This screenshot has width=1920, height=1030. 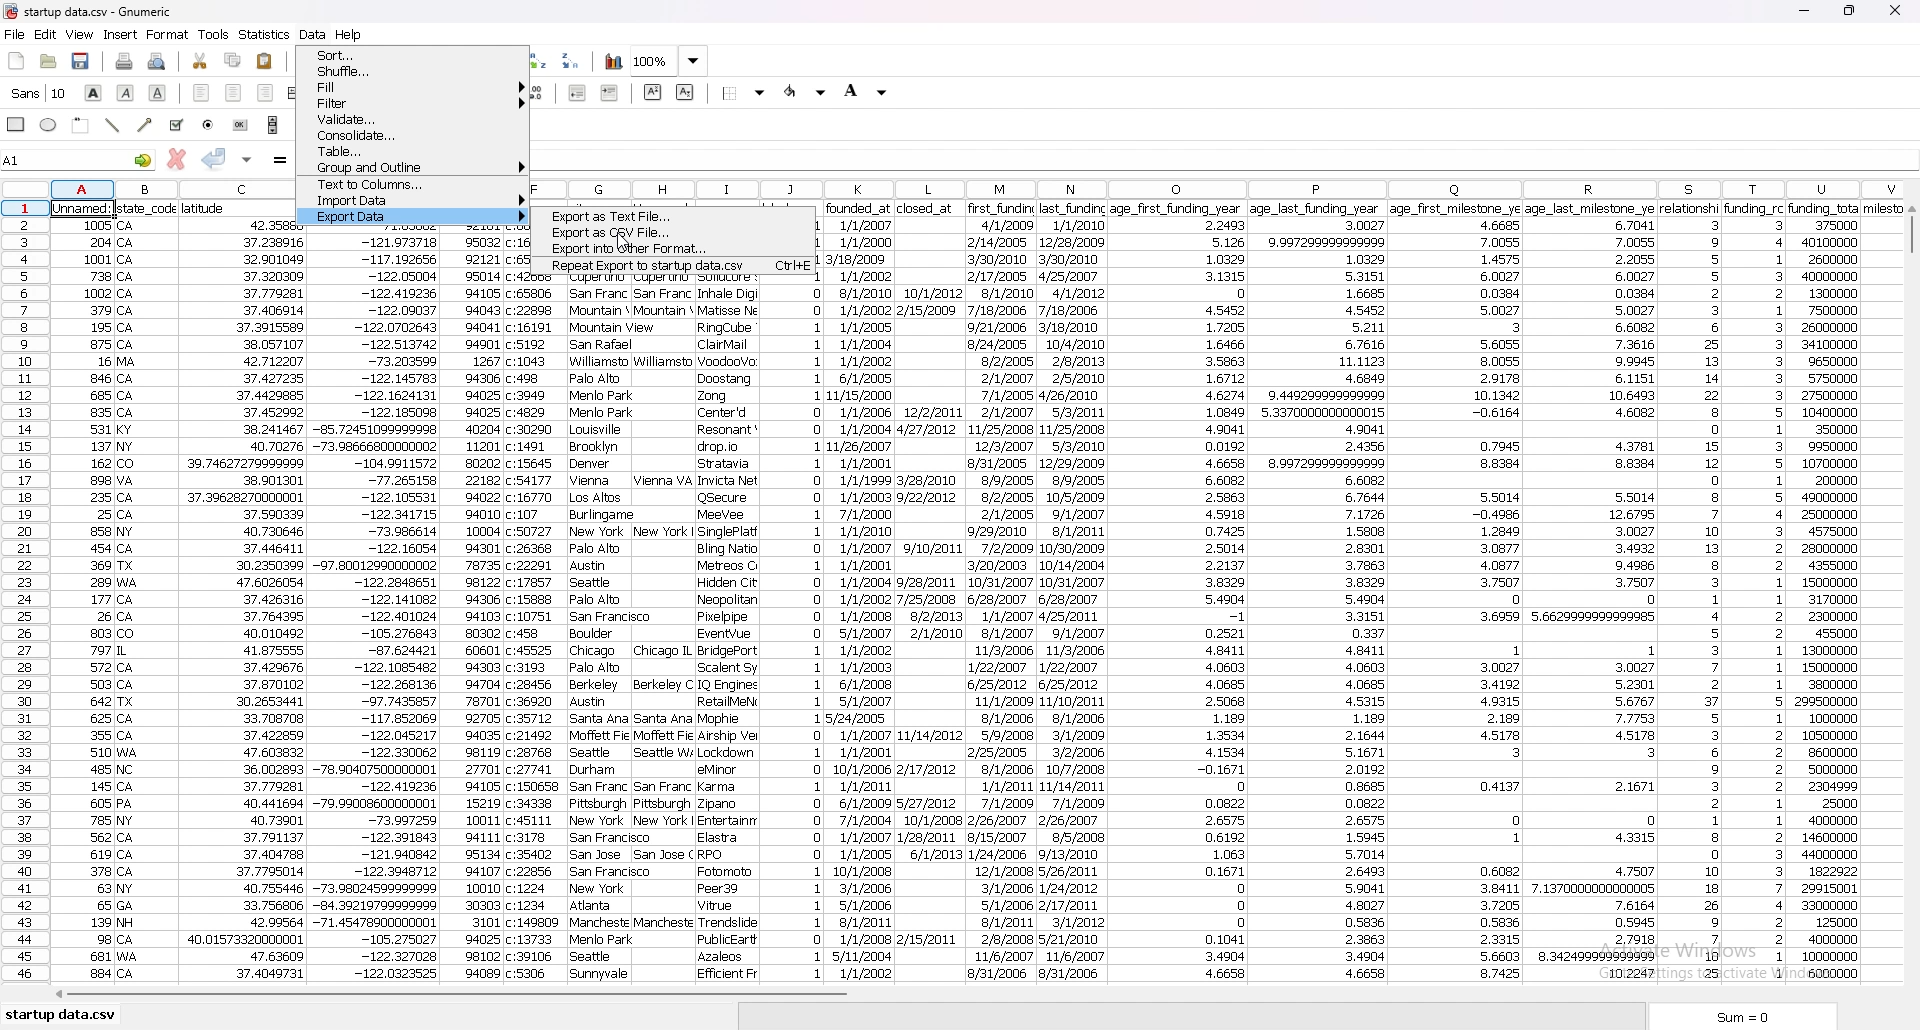 I want to click on sort ascending, so click(x=538, y=61).